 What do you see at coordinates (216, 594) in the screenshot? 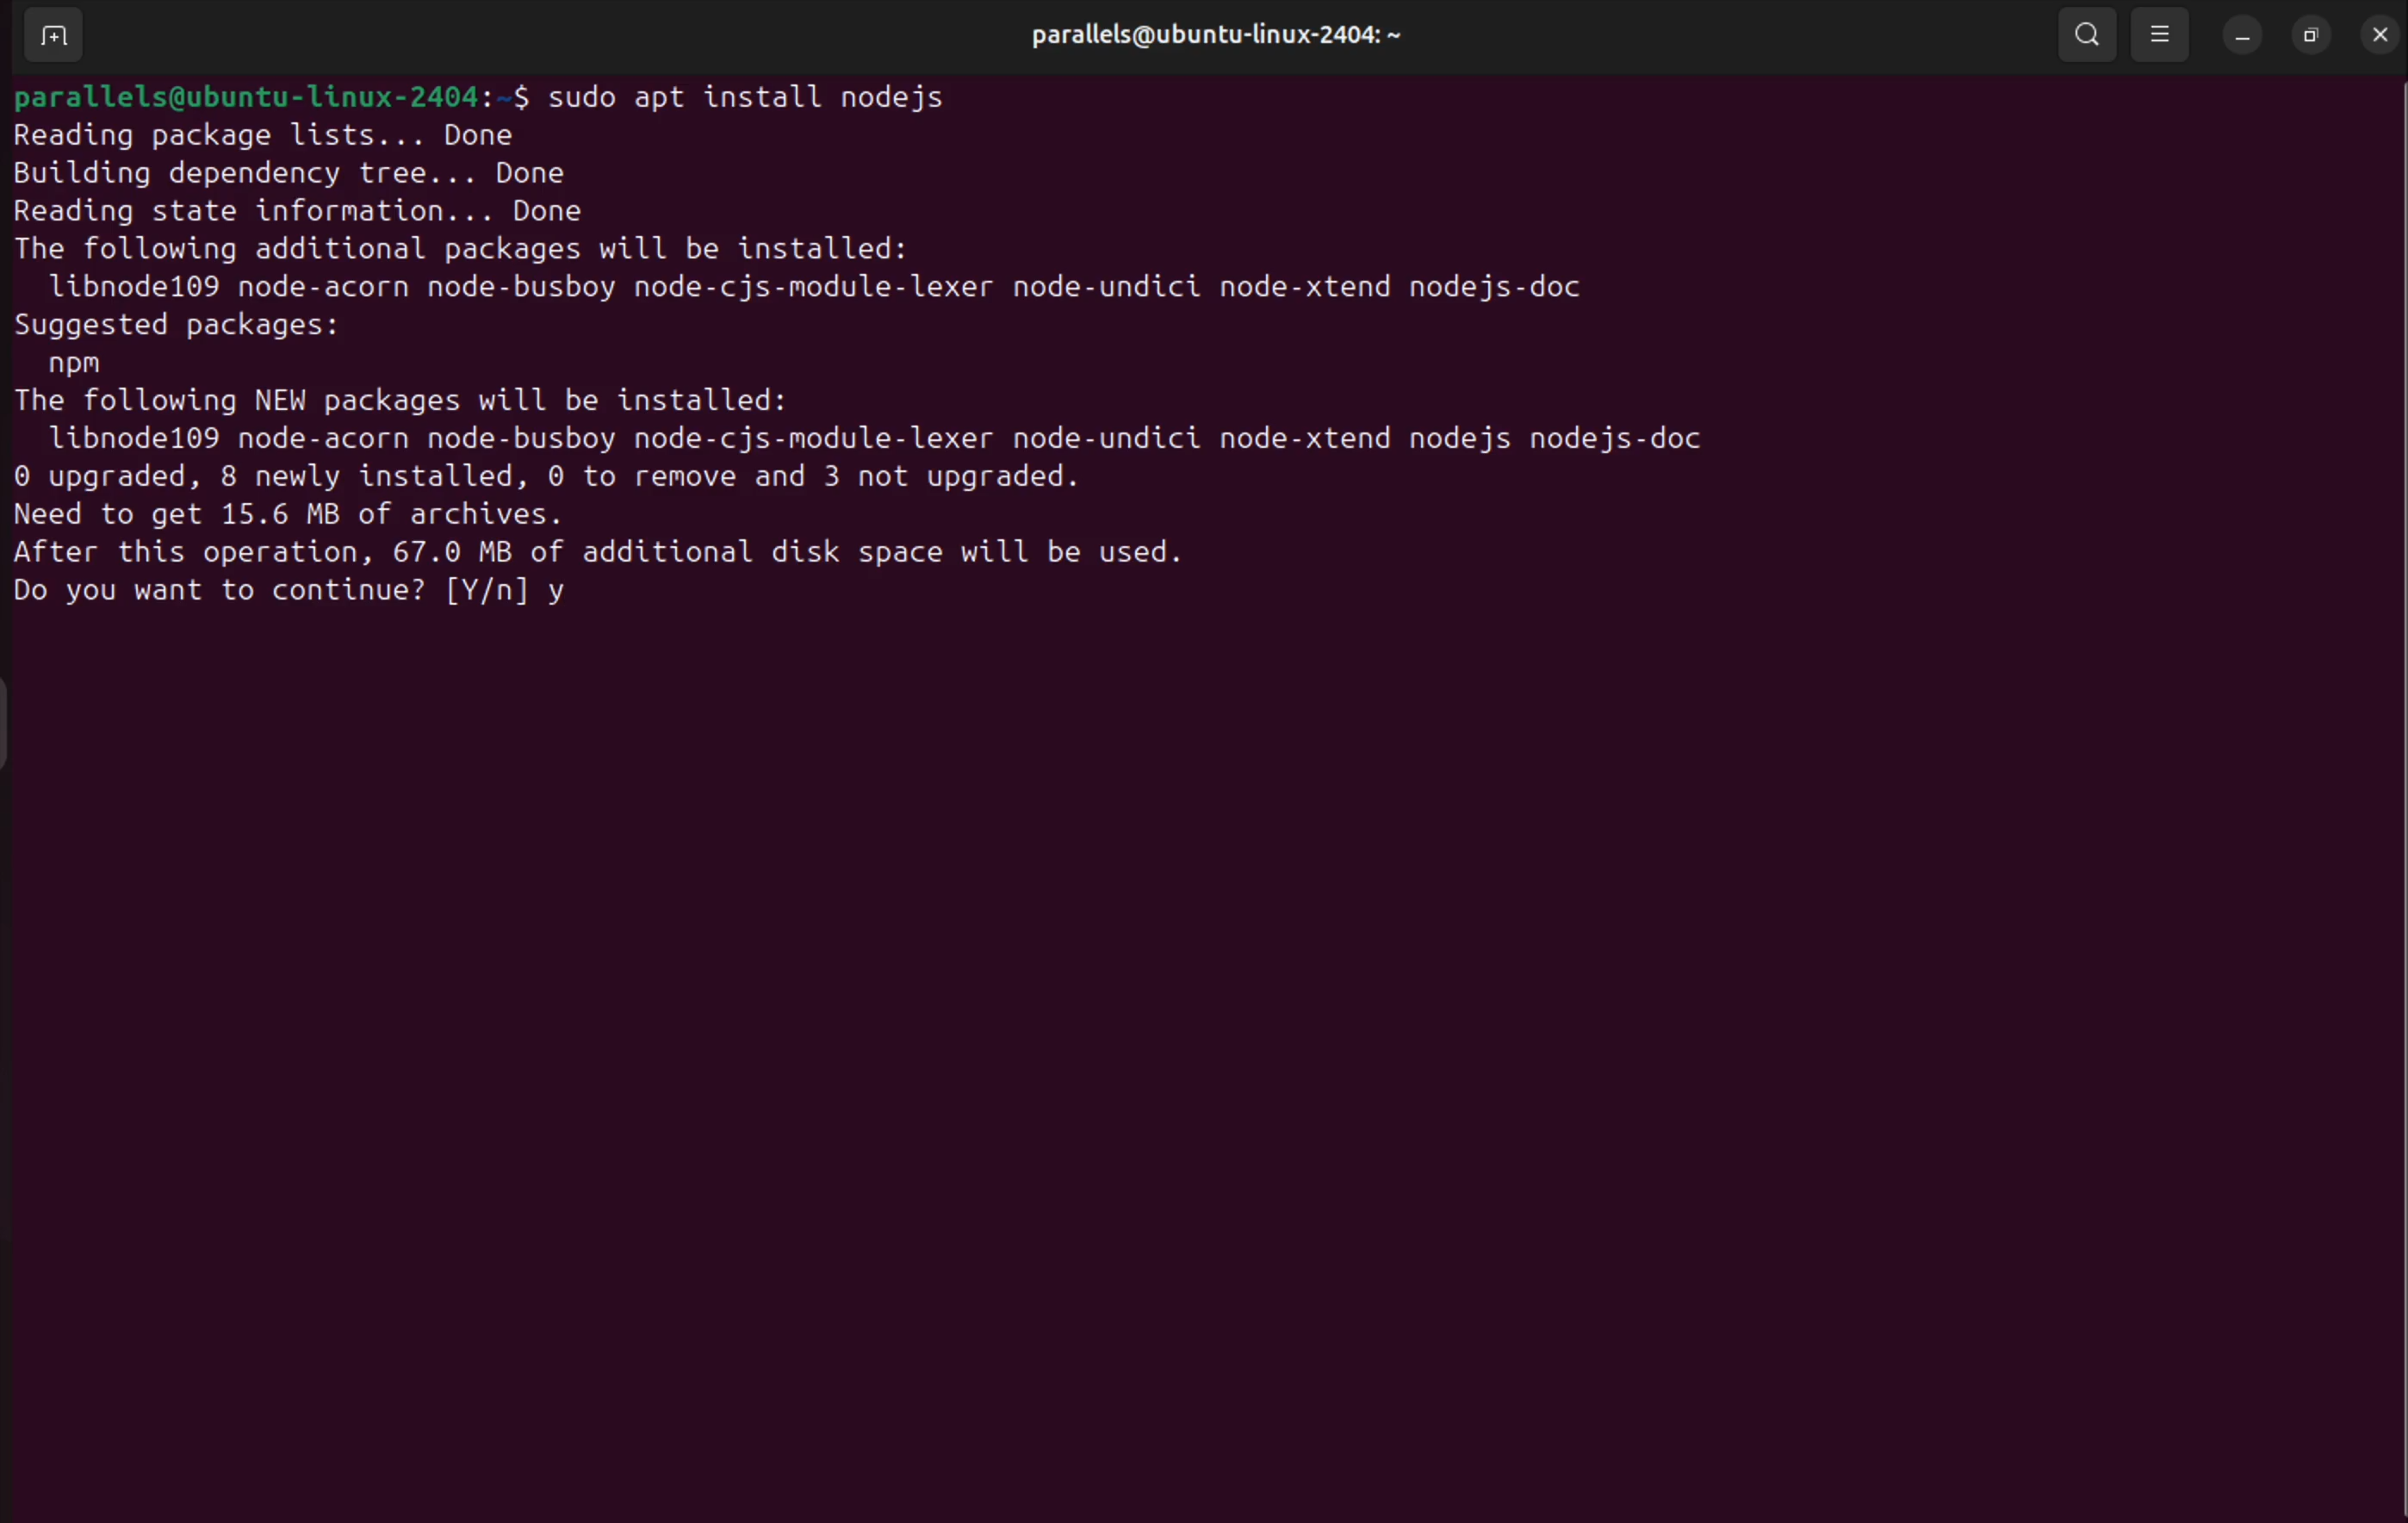
I see `Do you want to continue?` at bounding box center [216, 594].